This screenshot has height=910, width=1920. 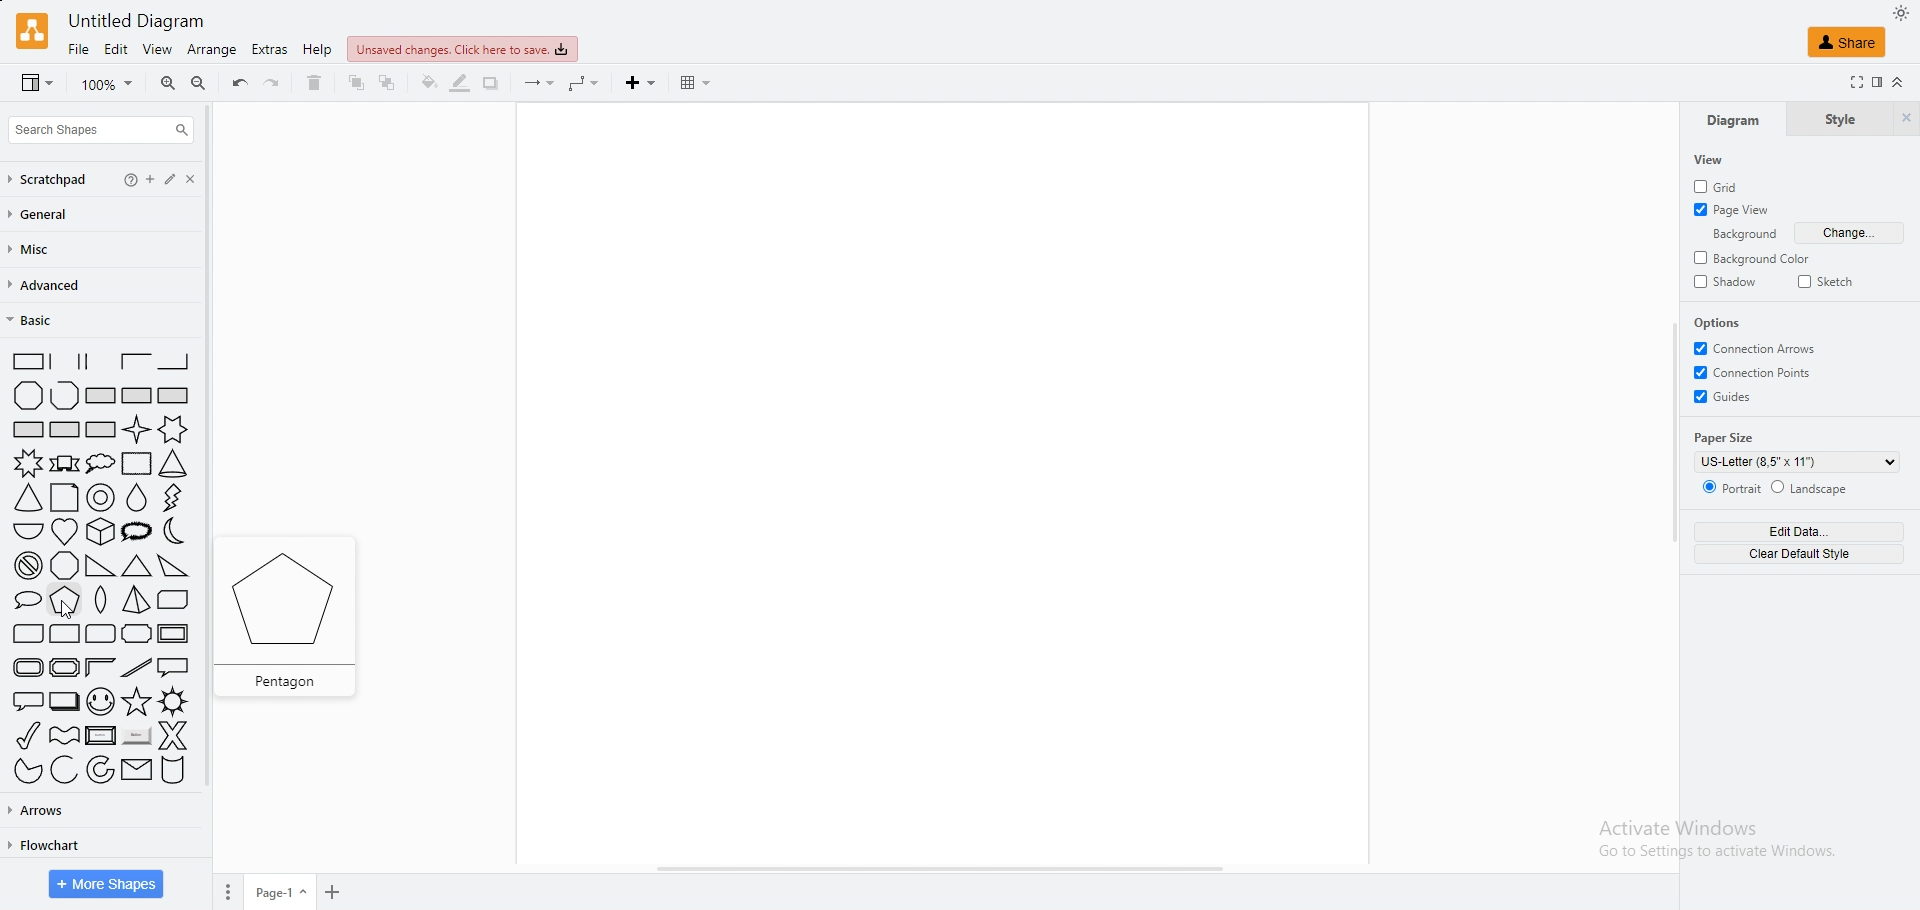 I want to click on paper size, so click(x=1727, y=437).